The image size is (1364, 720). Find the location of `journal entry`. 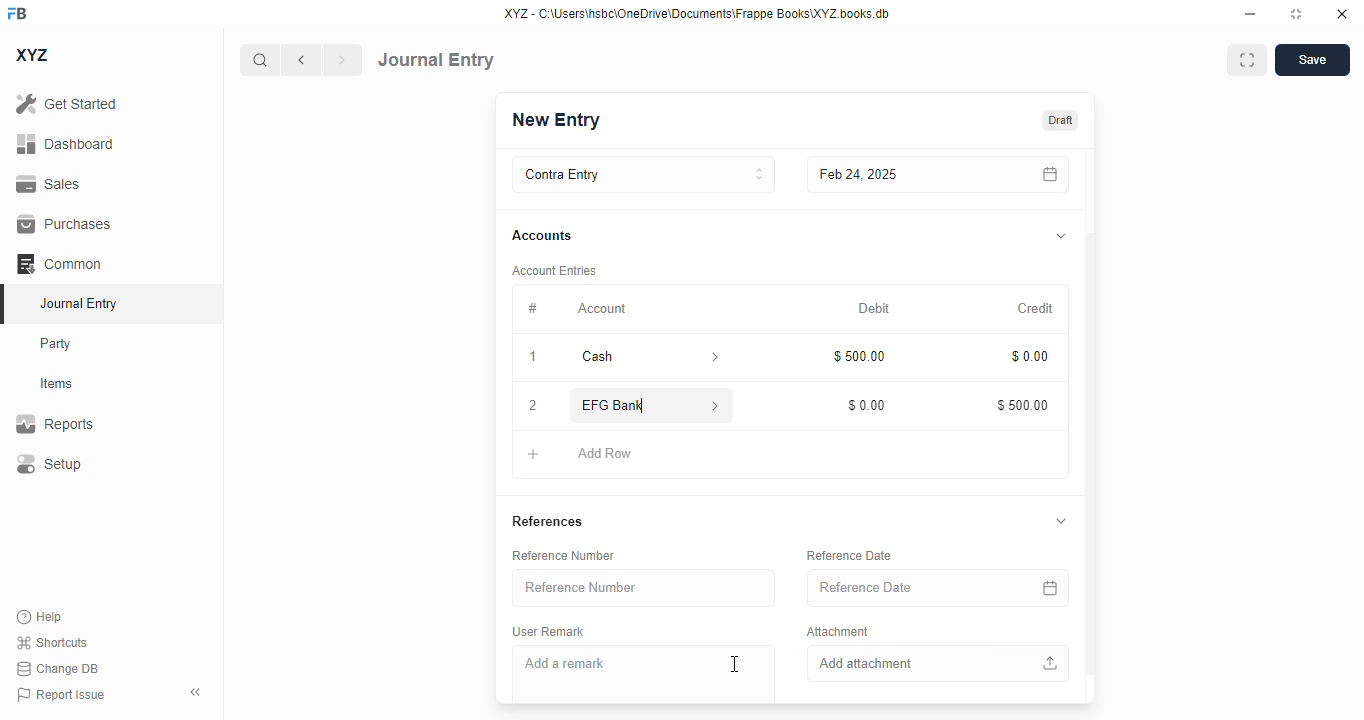

journal entry is located at coordinates (436, 60).